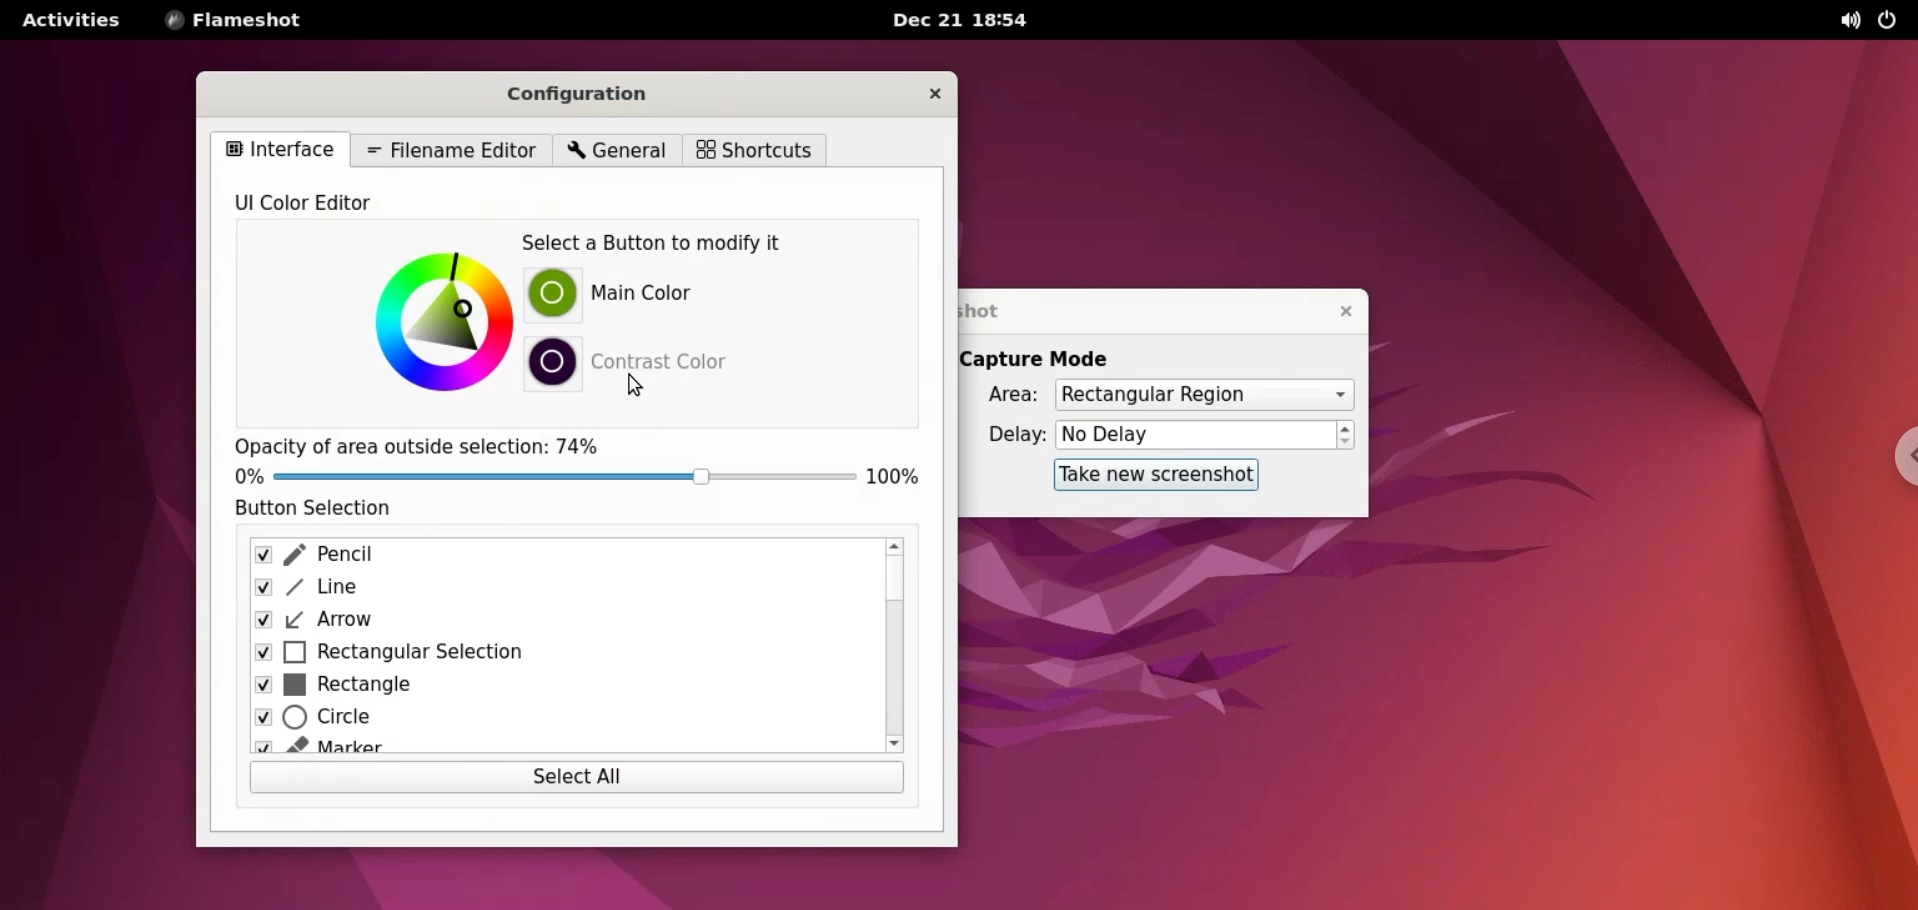  Describe the element at coordinates (1051, 357) in the screenshot. I see `capture mode` at that location.